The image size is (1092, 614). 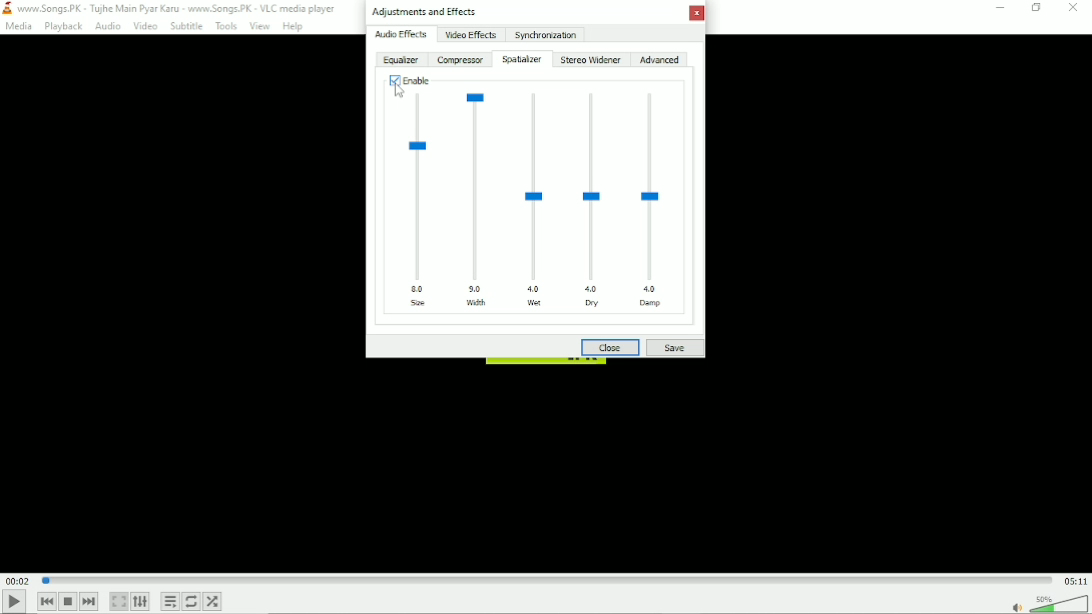 I want to click on Spatializer, so click(x=522, y=59).